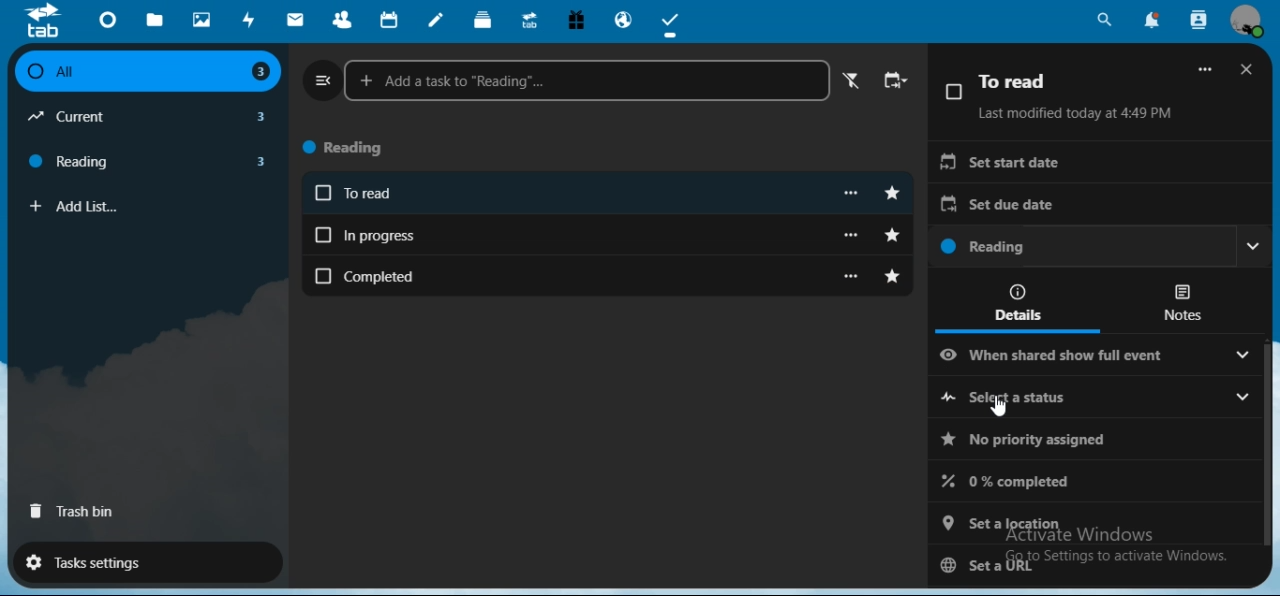 The image size is (1280, 596). I want to click on details, so click(1020, 301).